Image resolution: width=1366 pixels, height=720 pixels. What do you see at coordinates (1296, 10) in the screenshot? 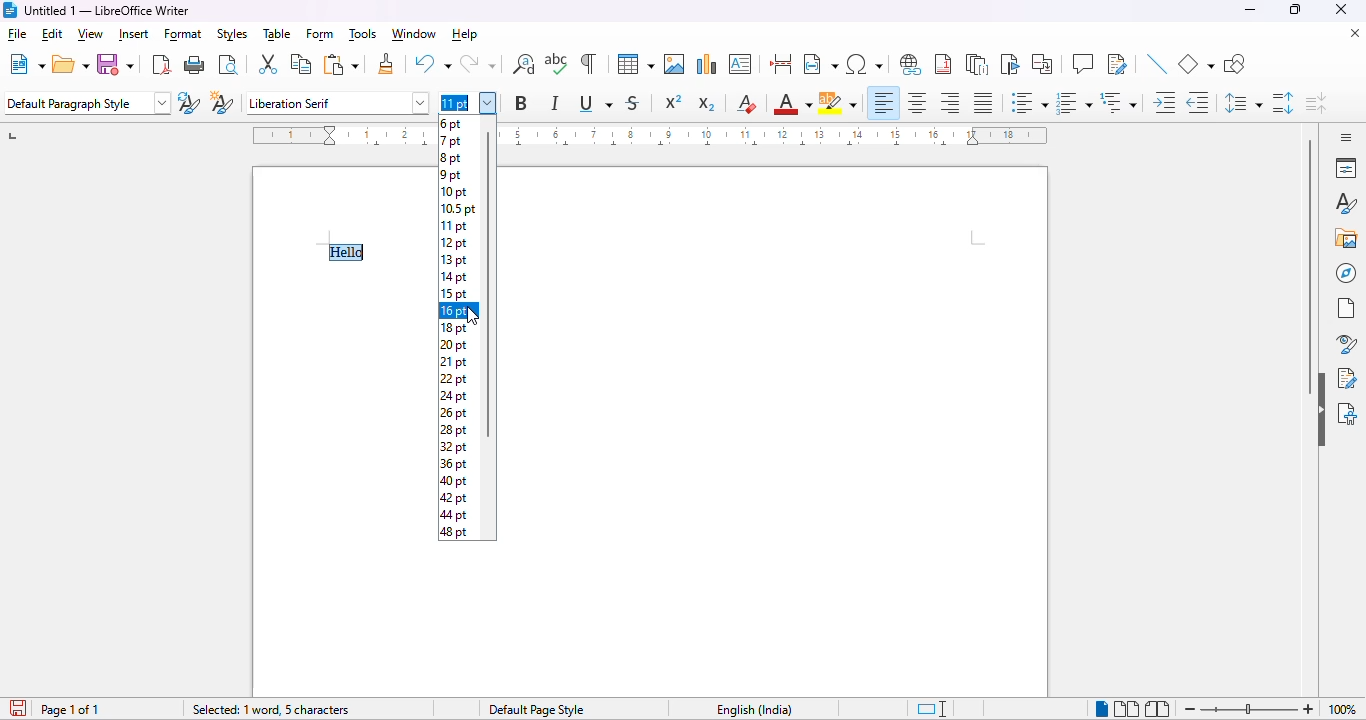
I see `maximize` at bounding box center [1296, 10].